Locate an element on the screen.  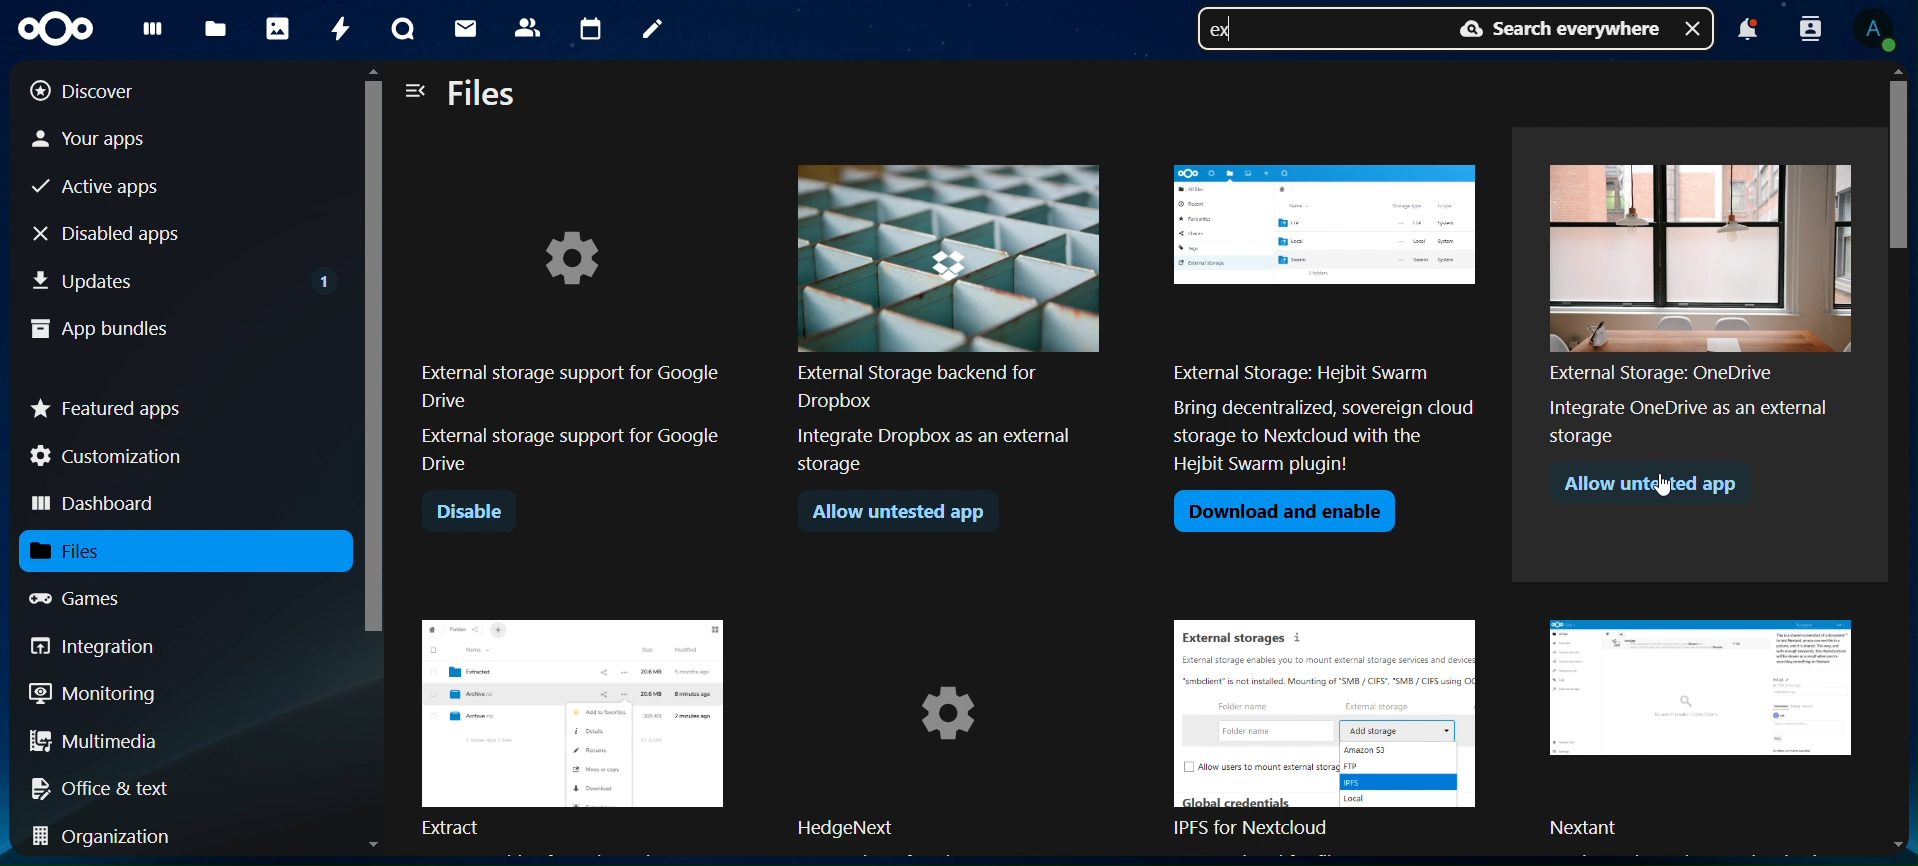
discover is located at coordinates (98, 91).